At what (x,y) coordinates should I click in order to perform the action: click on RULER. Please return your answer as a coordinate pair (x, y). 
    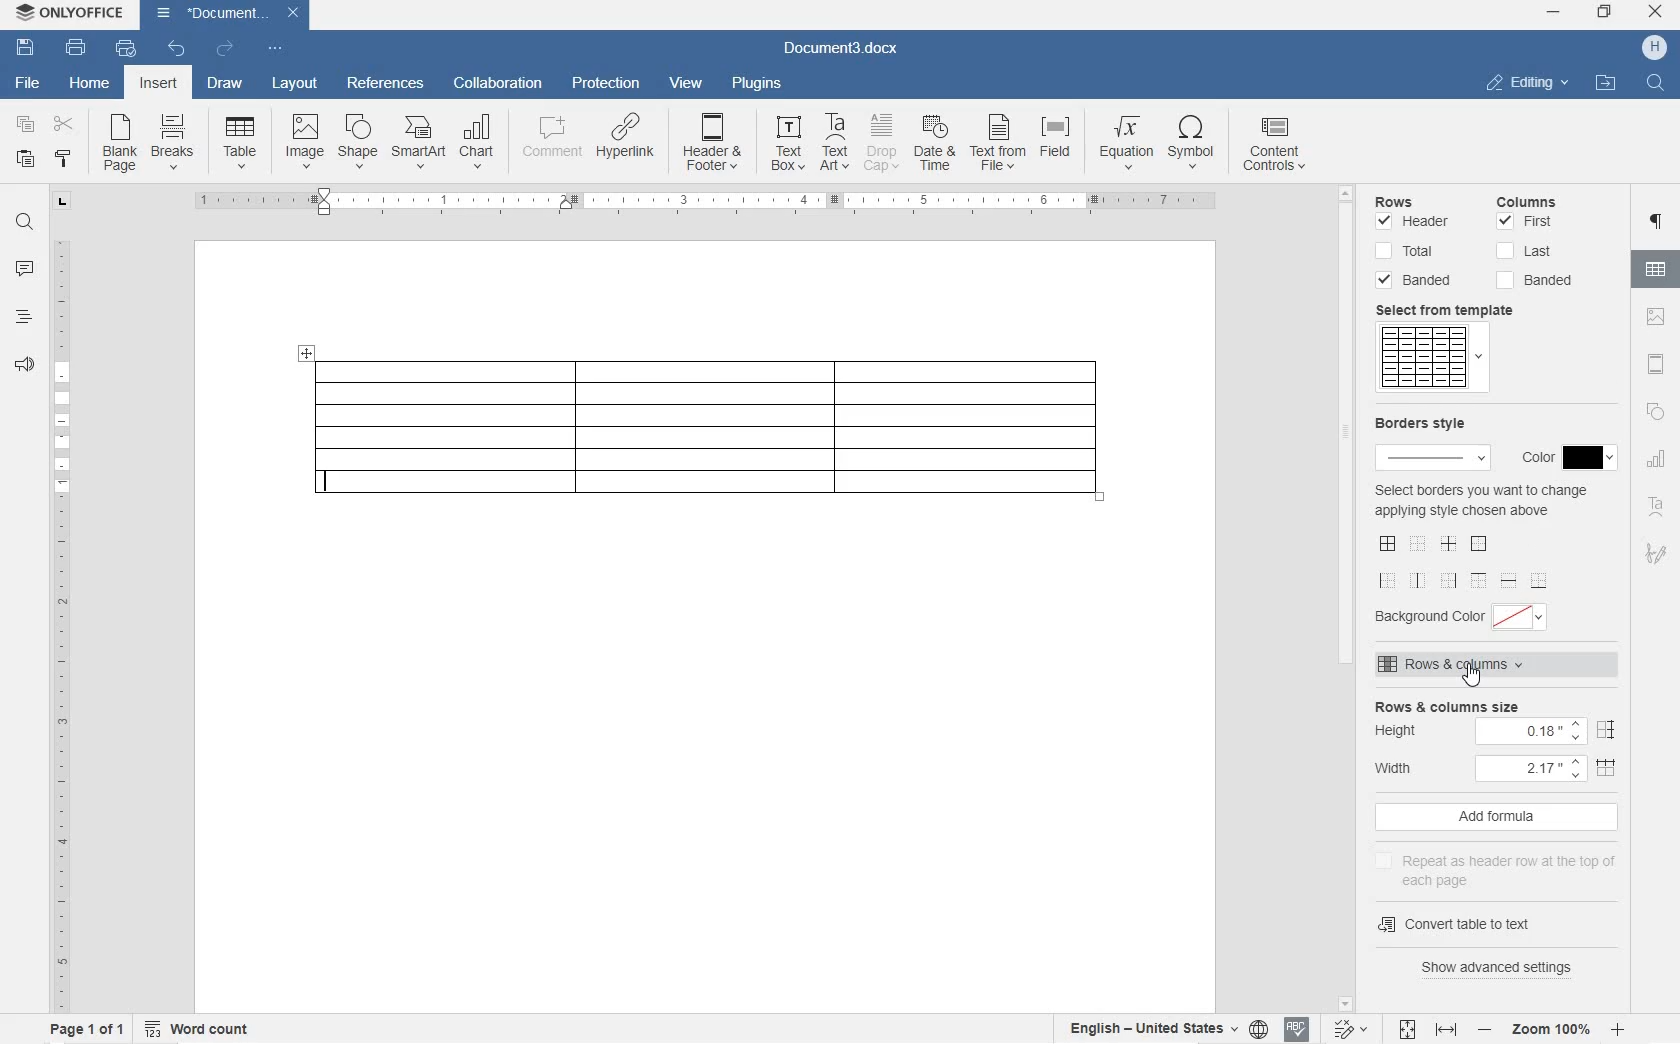
    Looking at the image, I should click on (59, 623).